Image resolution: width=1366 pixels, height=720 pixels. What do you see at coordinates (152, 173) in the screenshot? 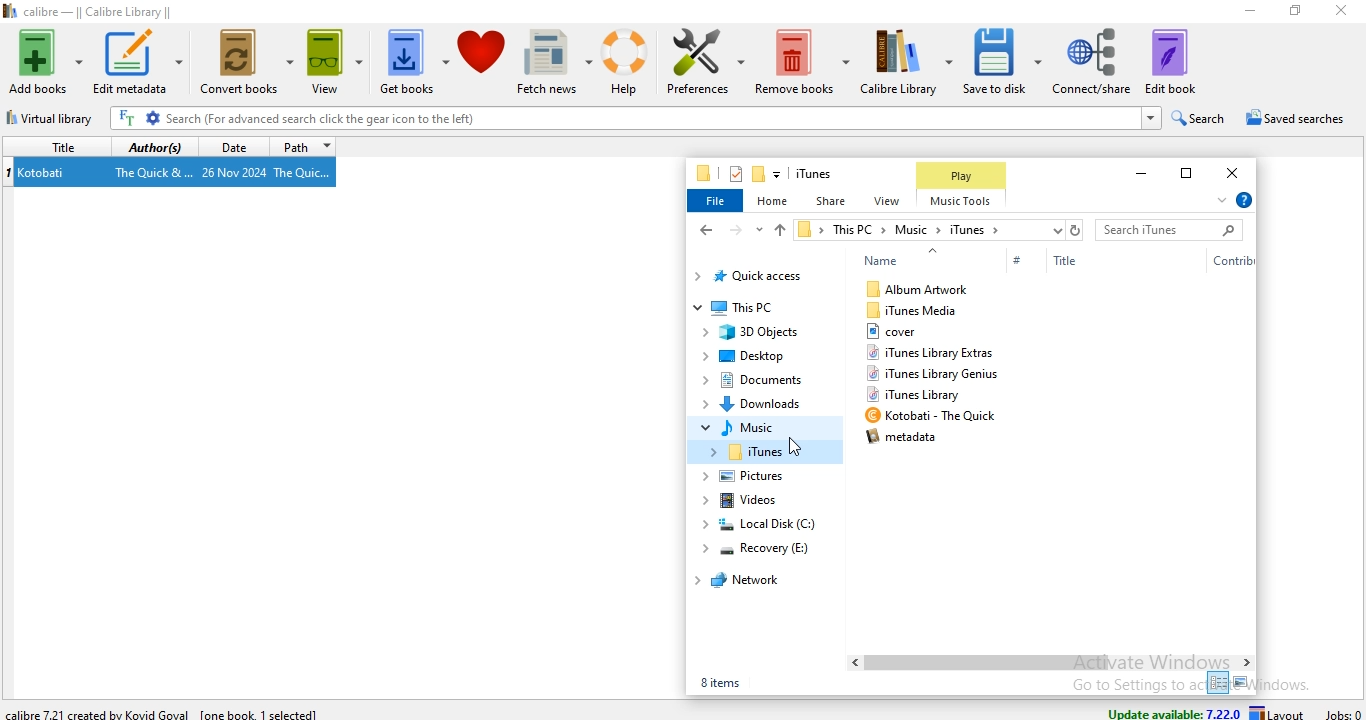
I see `The Quick &...` at bounding box center [152, 173].